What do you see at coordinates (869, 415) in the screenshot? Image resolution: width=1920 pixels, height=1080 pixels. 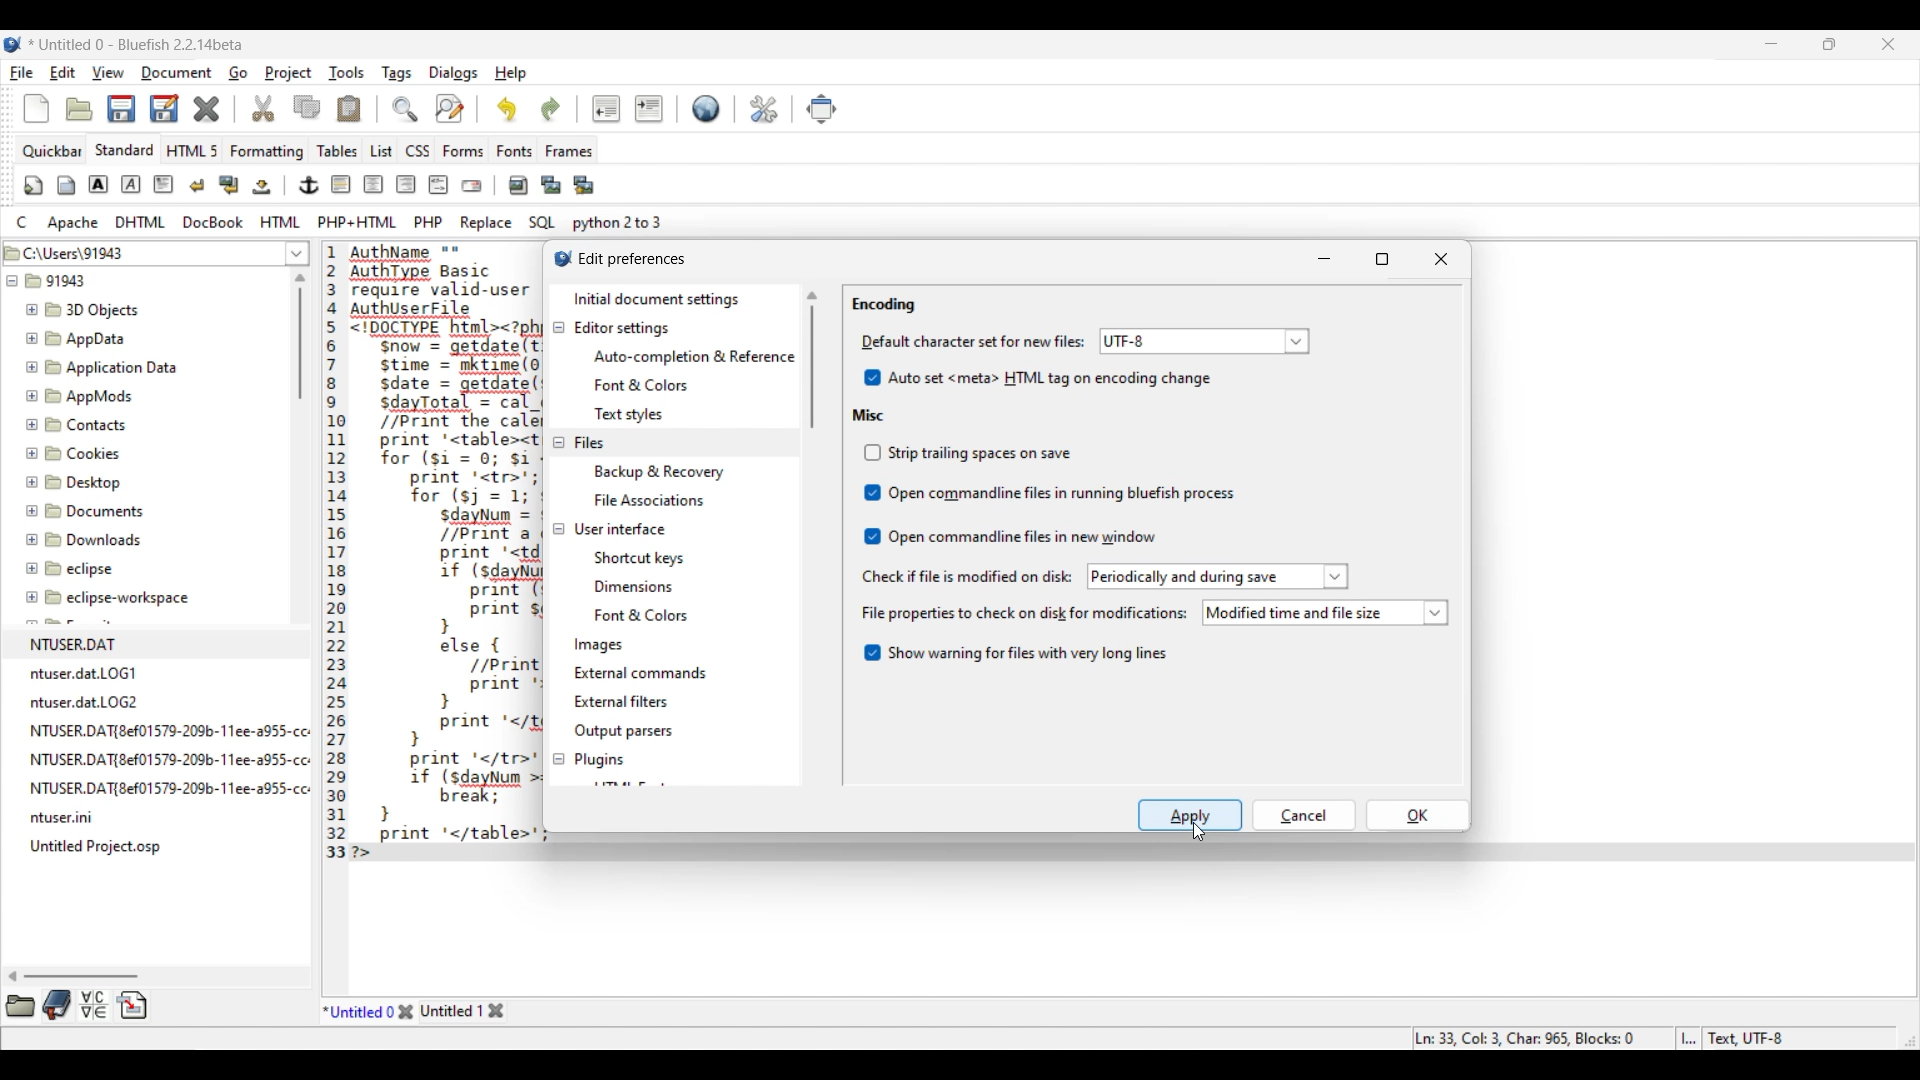 I see `Misc section` at bounding box center [869, 415].